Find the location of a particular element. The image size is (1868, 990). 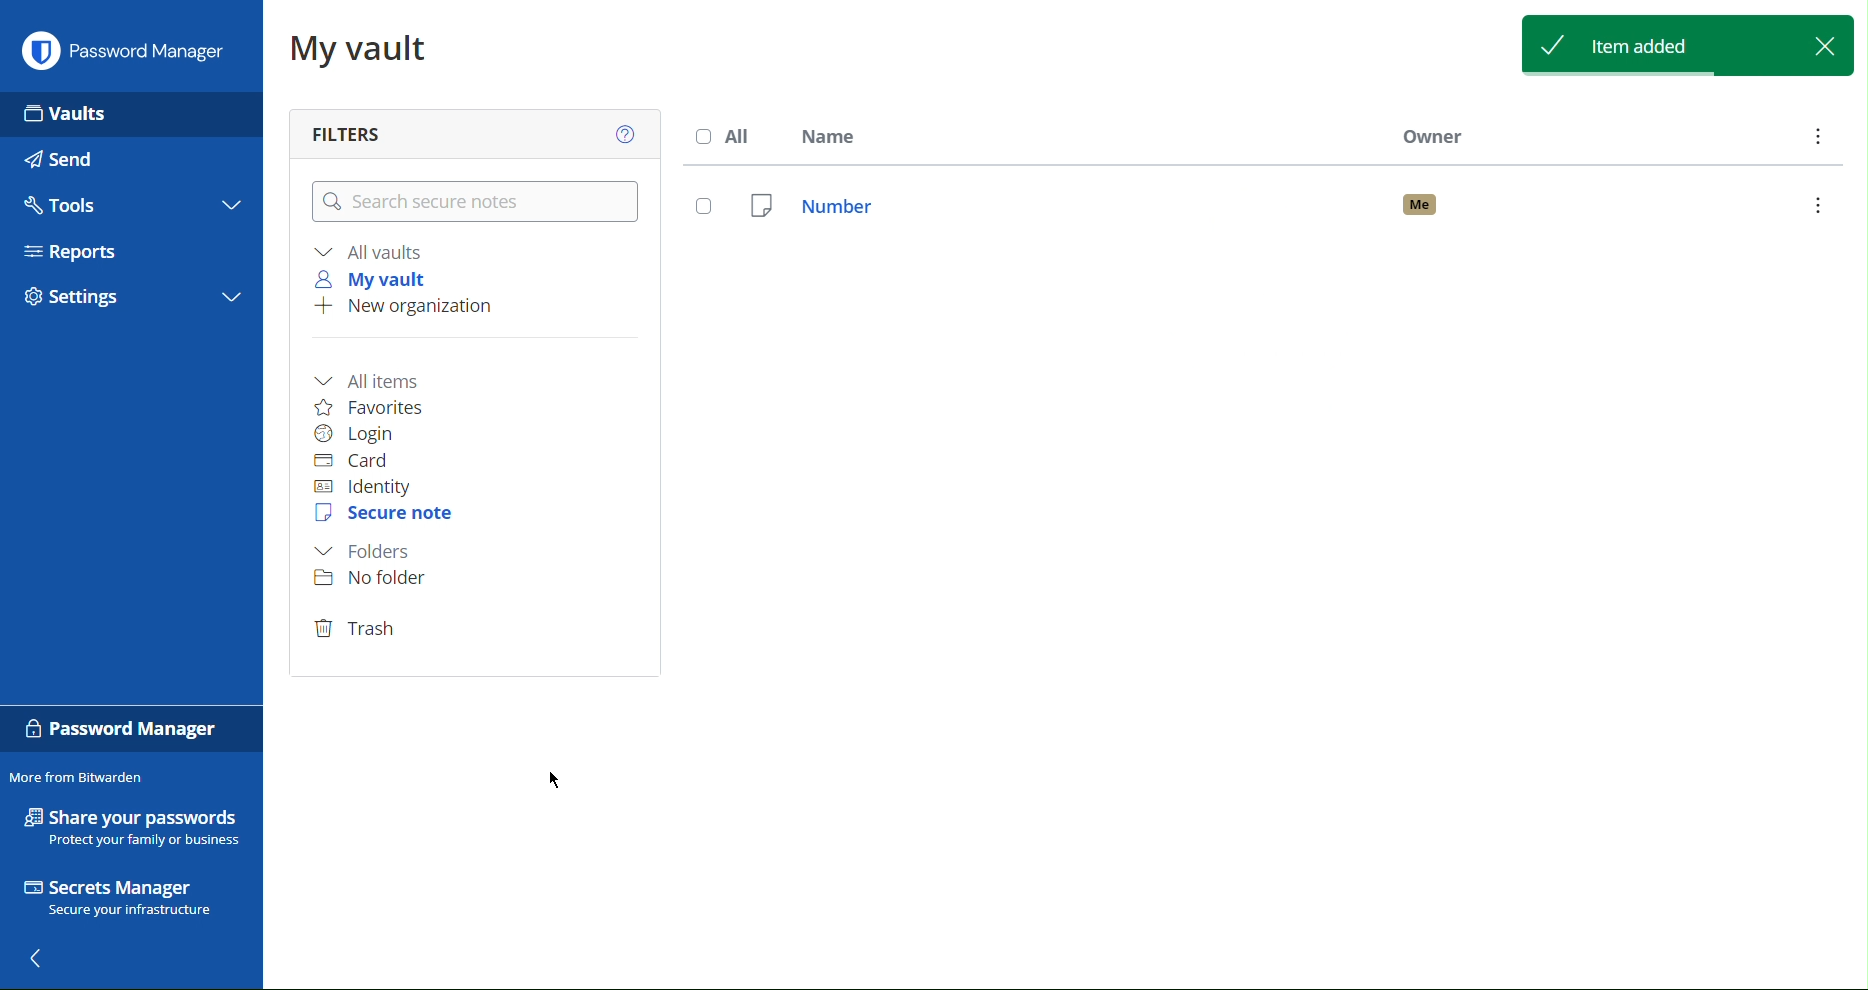

Identity is located at coordinates (380, 485).